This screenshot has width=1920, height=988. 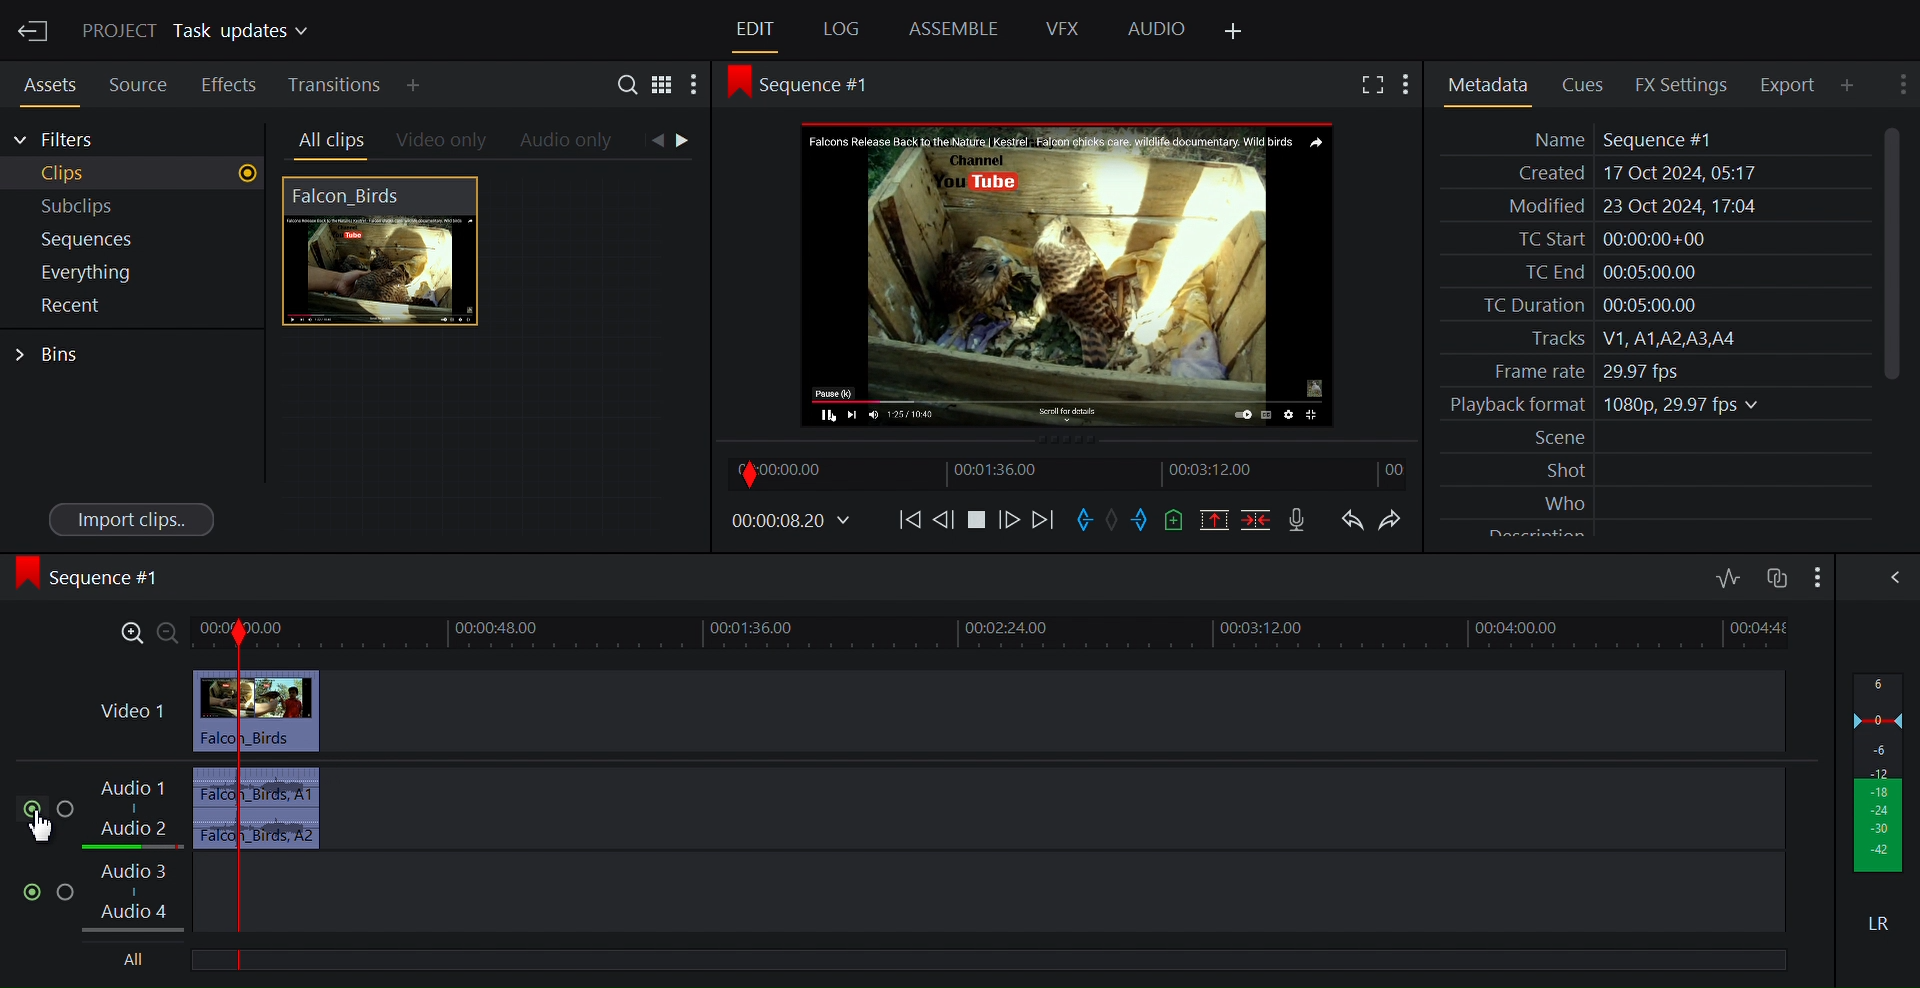 I want to click on Move Forward, so click(x=1042, y=523).